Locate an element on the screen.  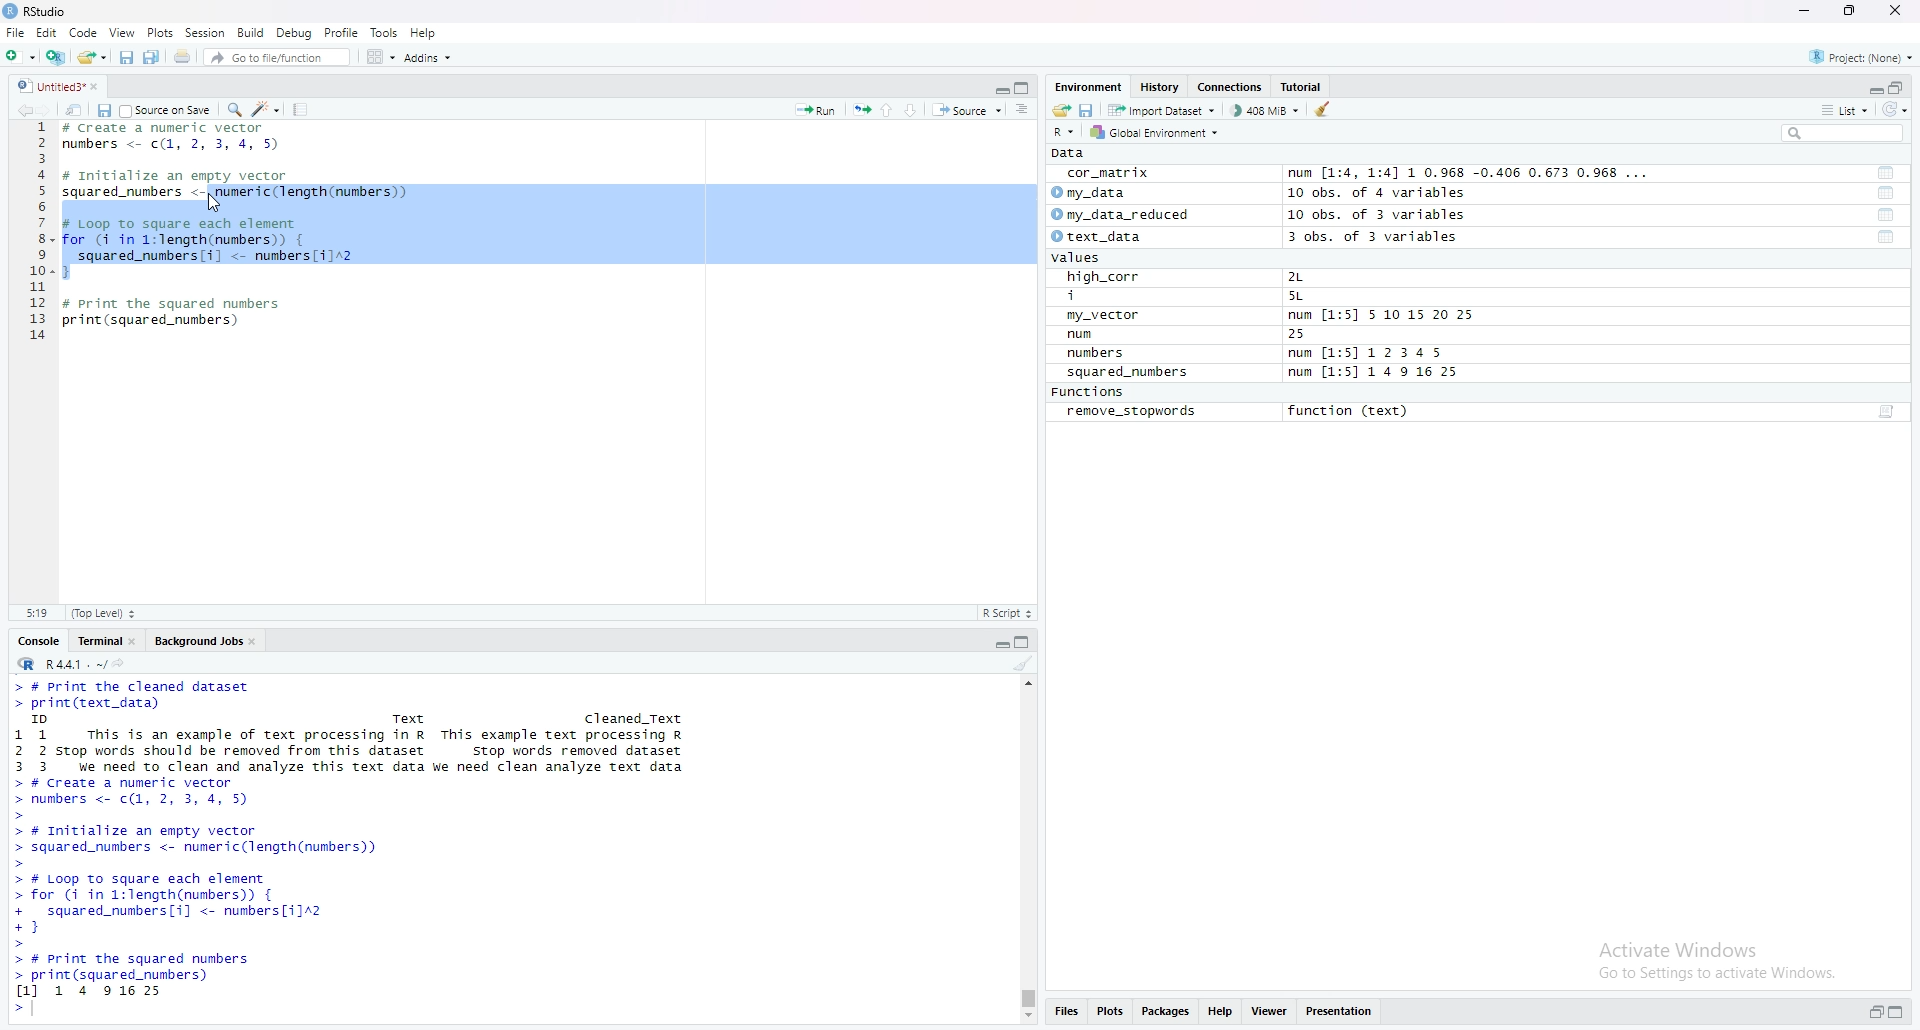
File is located at coordinates (15, 32).